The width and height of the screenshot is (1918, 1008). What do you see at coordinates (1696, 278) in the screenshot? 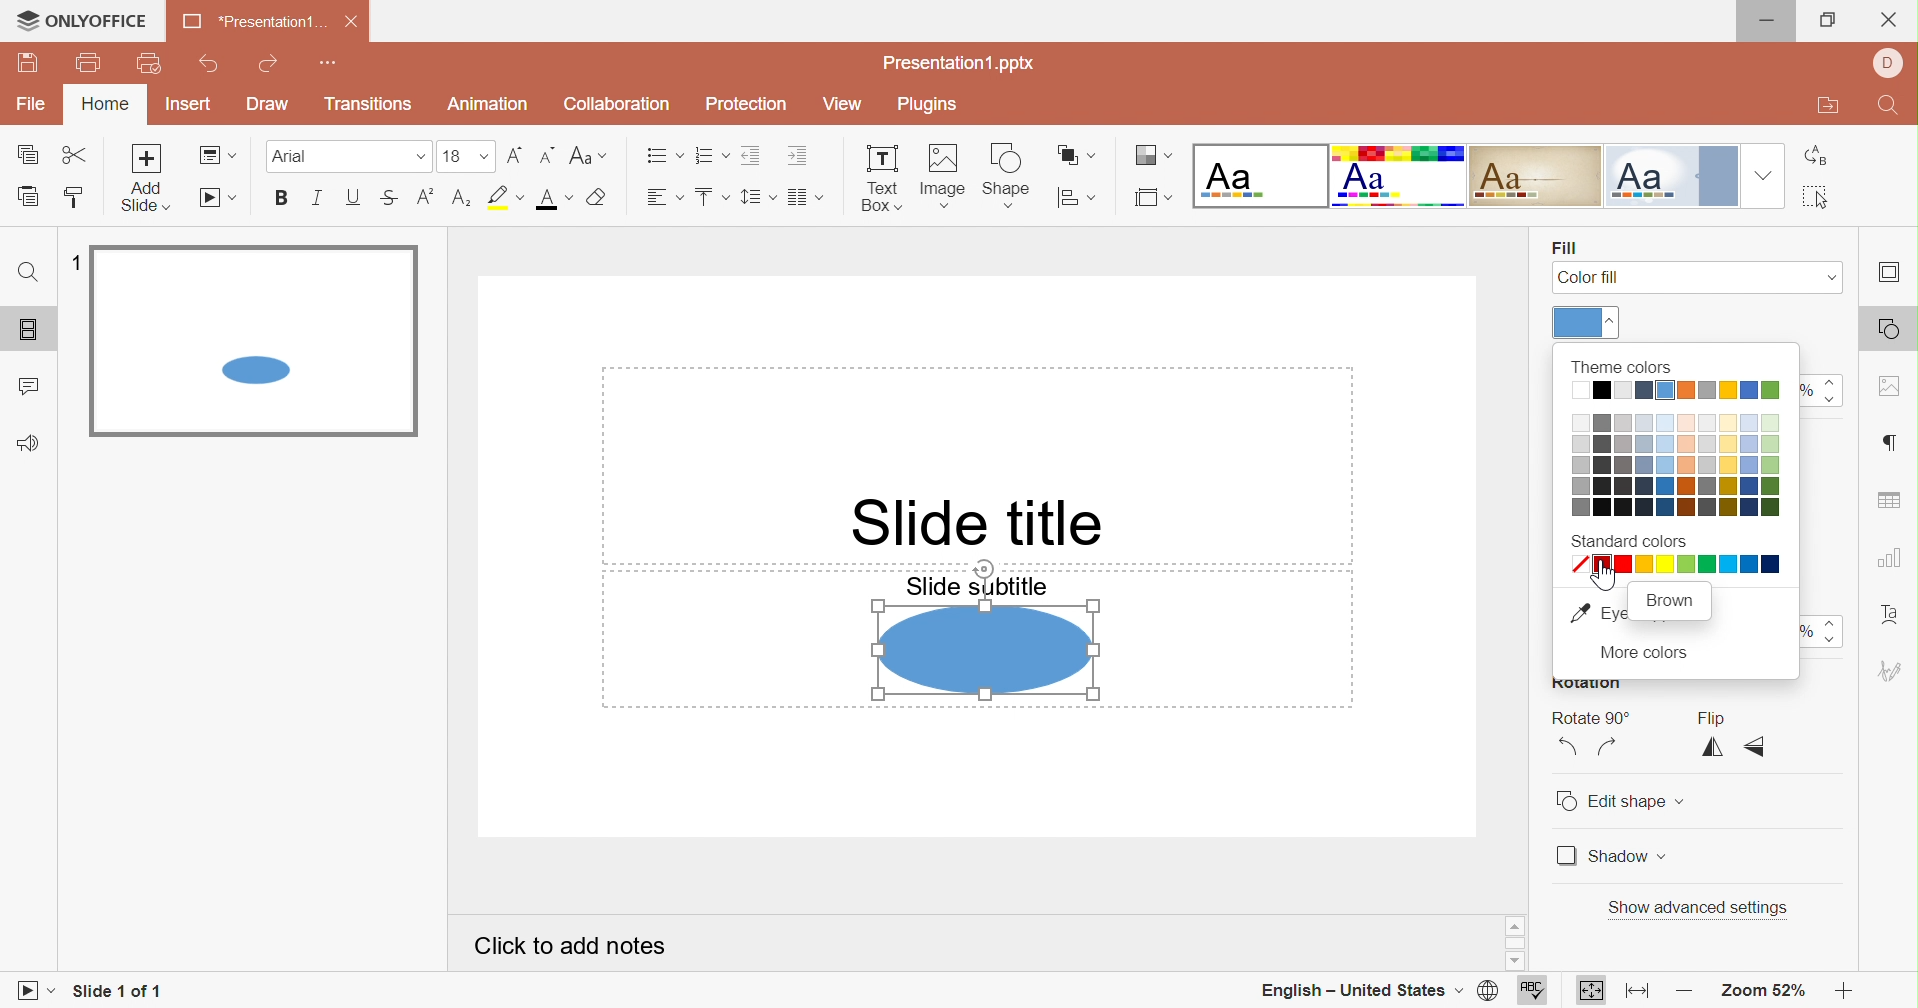
I see `Color fill` at bounding box center [1696, 278].